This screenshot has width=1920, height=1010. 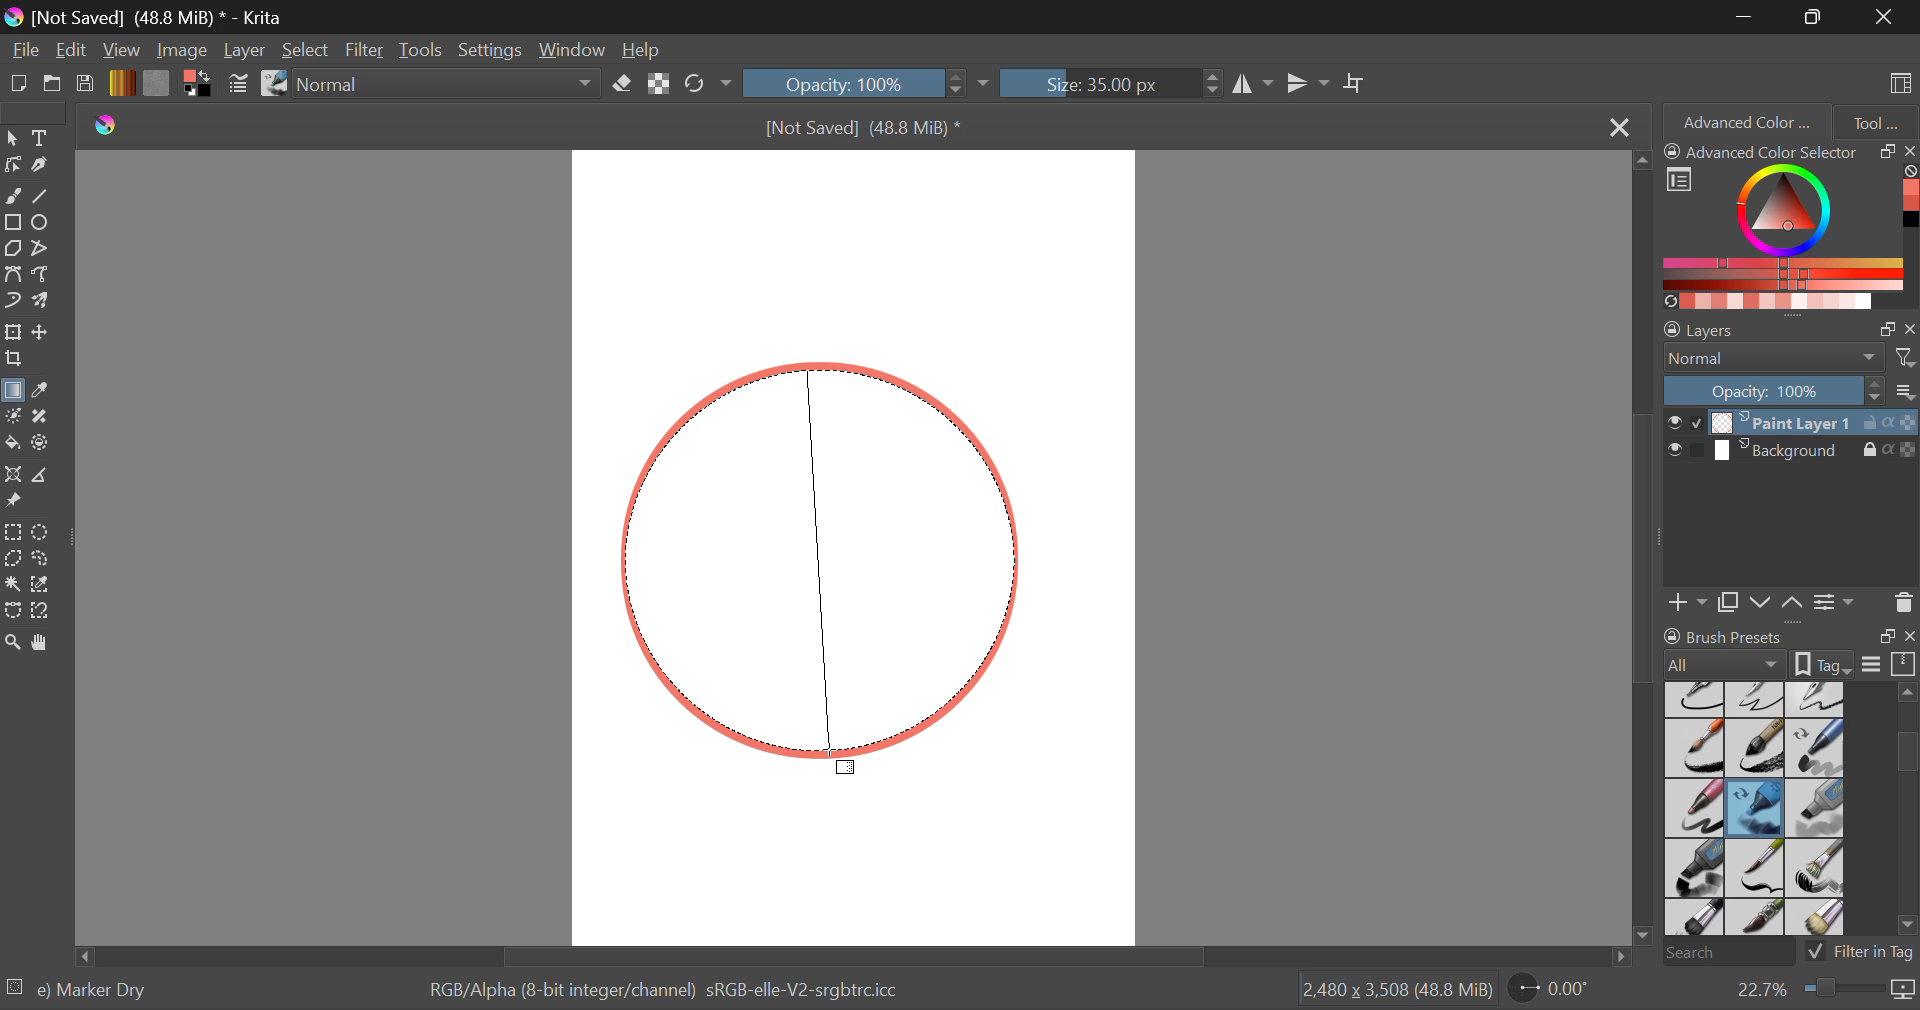 What do you see at coordinates (43, 332) in the screenshot?
I see `Move a layer` at bounding box center [43, 332].